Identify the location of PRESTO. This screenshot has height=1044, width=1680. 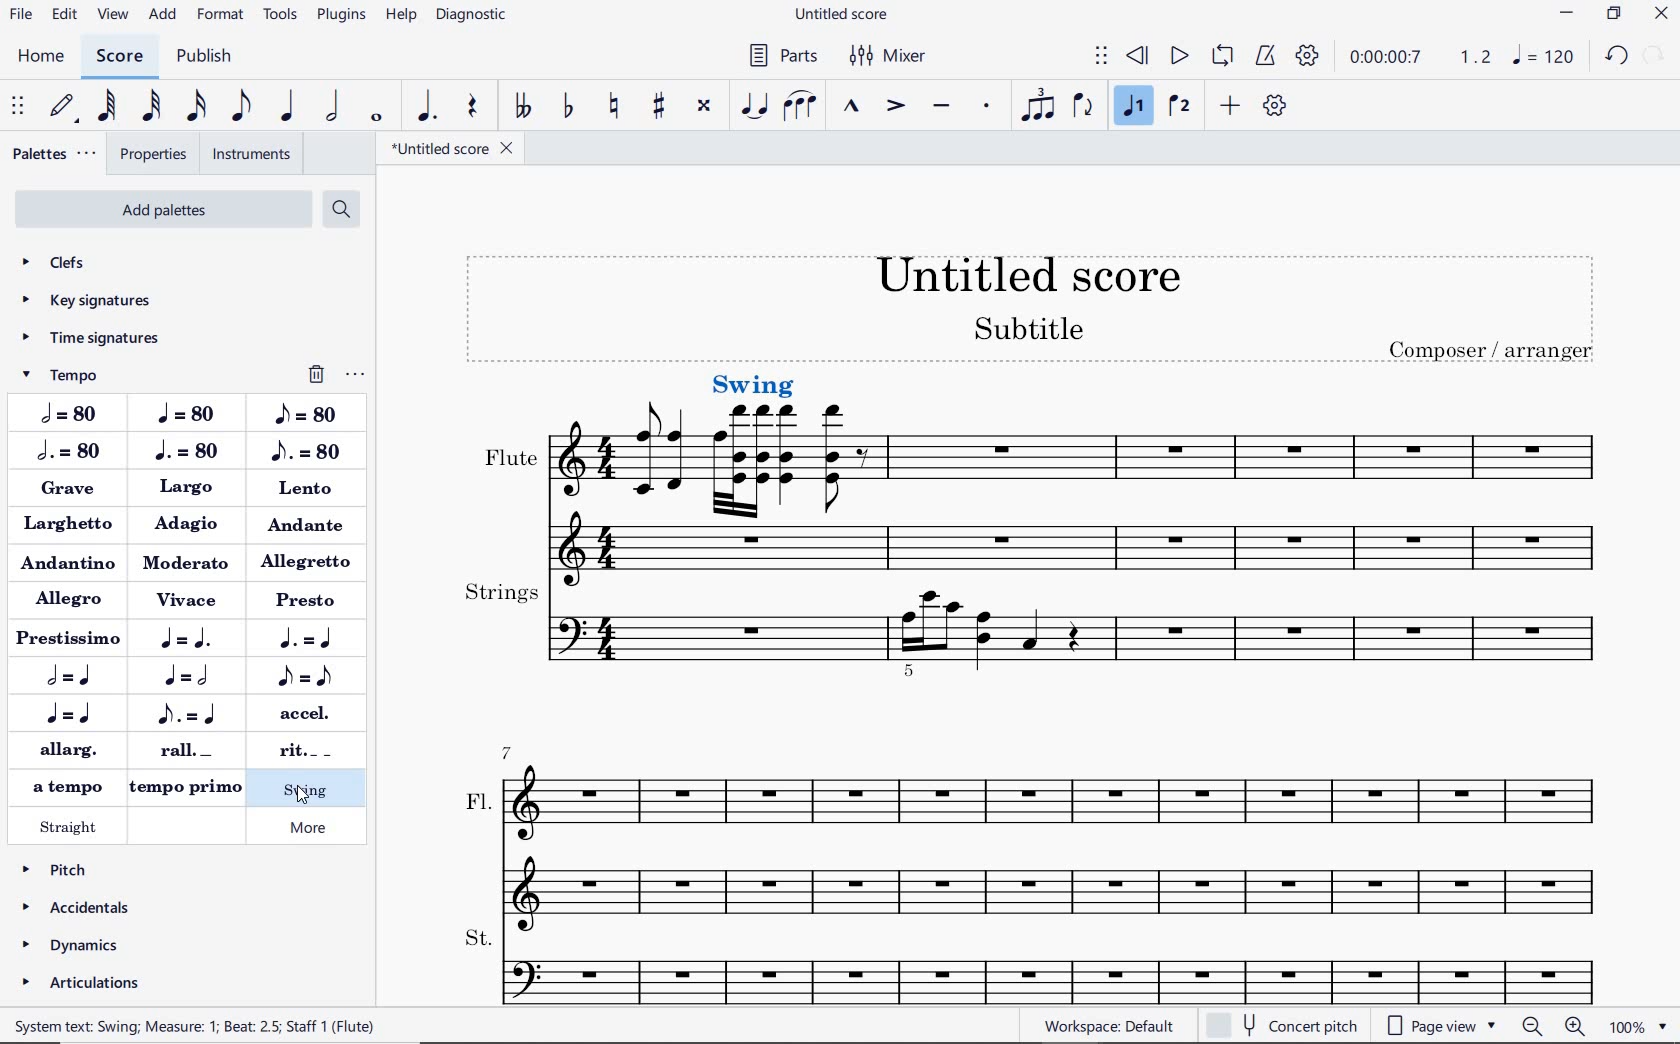
(309, 597).